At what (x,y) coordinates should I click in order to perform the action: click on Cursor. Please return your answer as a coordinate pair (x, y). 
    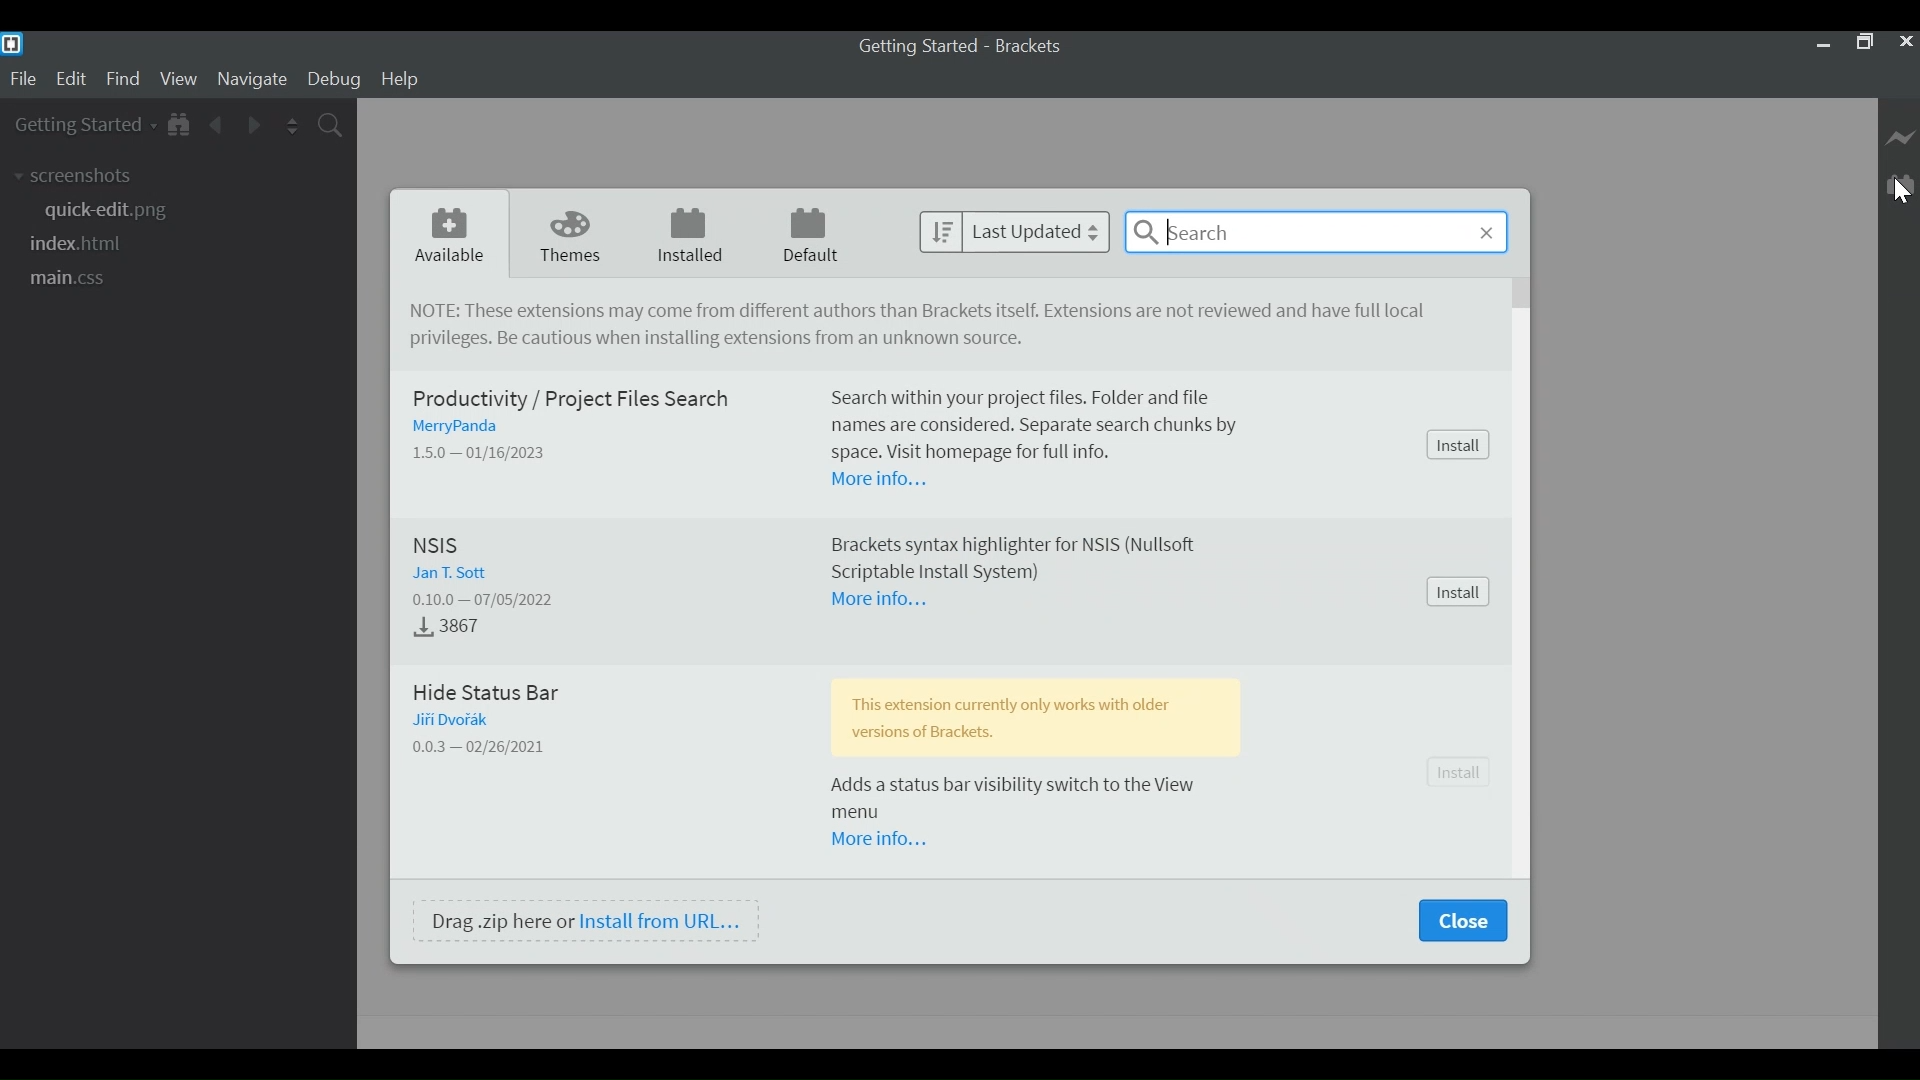
    Looking at the image, I should click on (1900, 194).